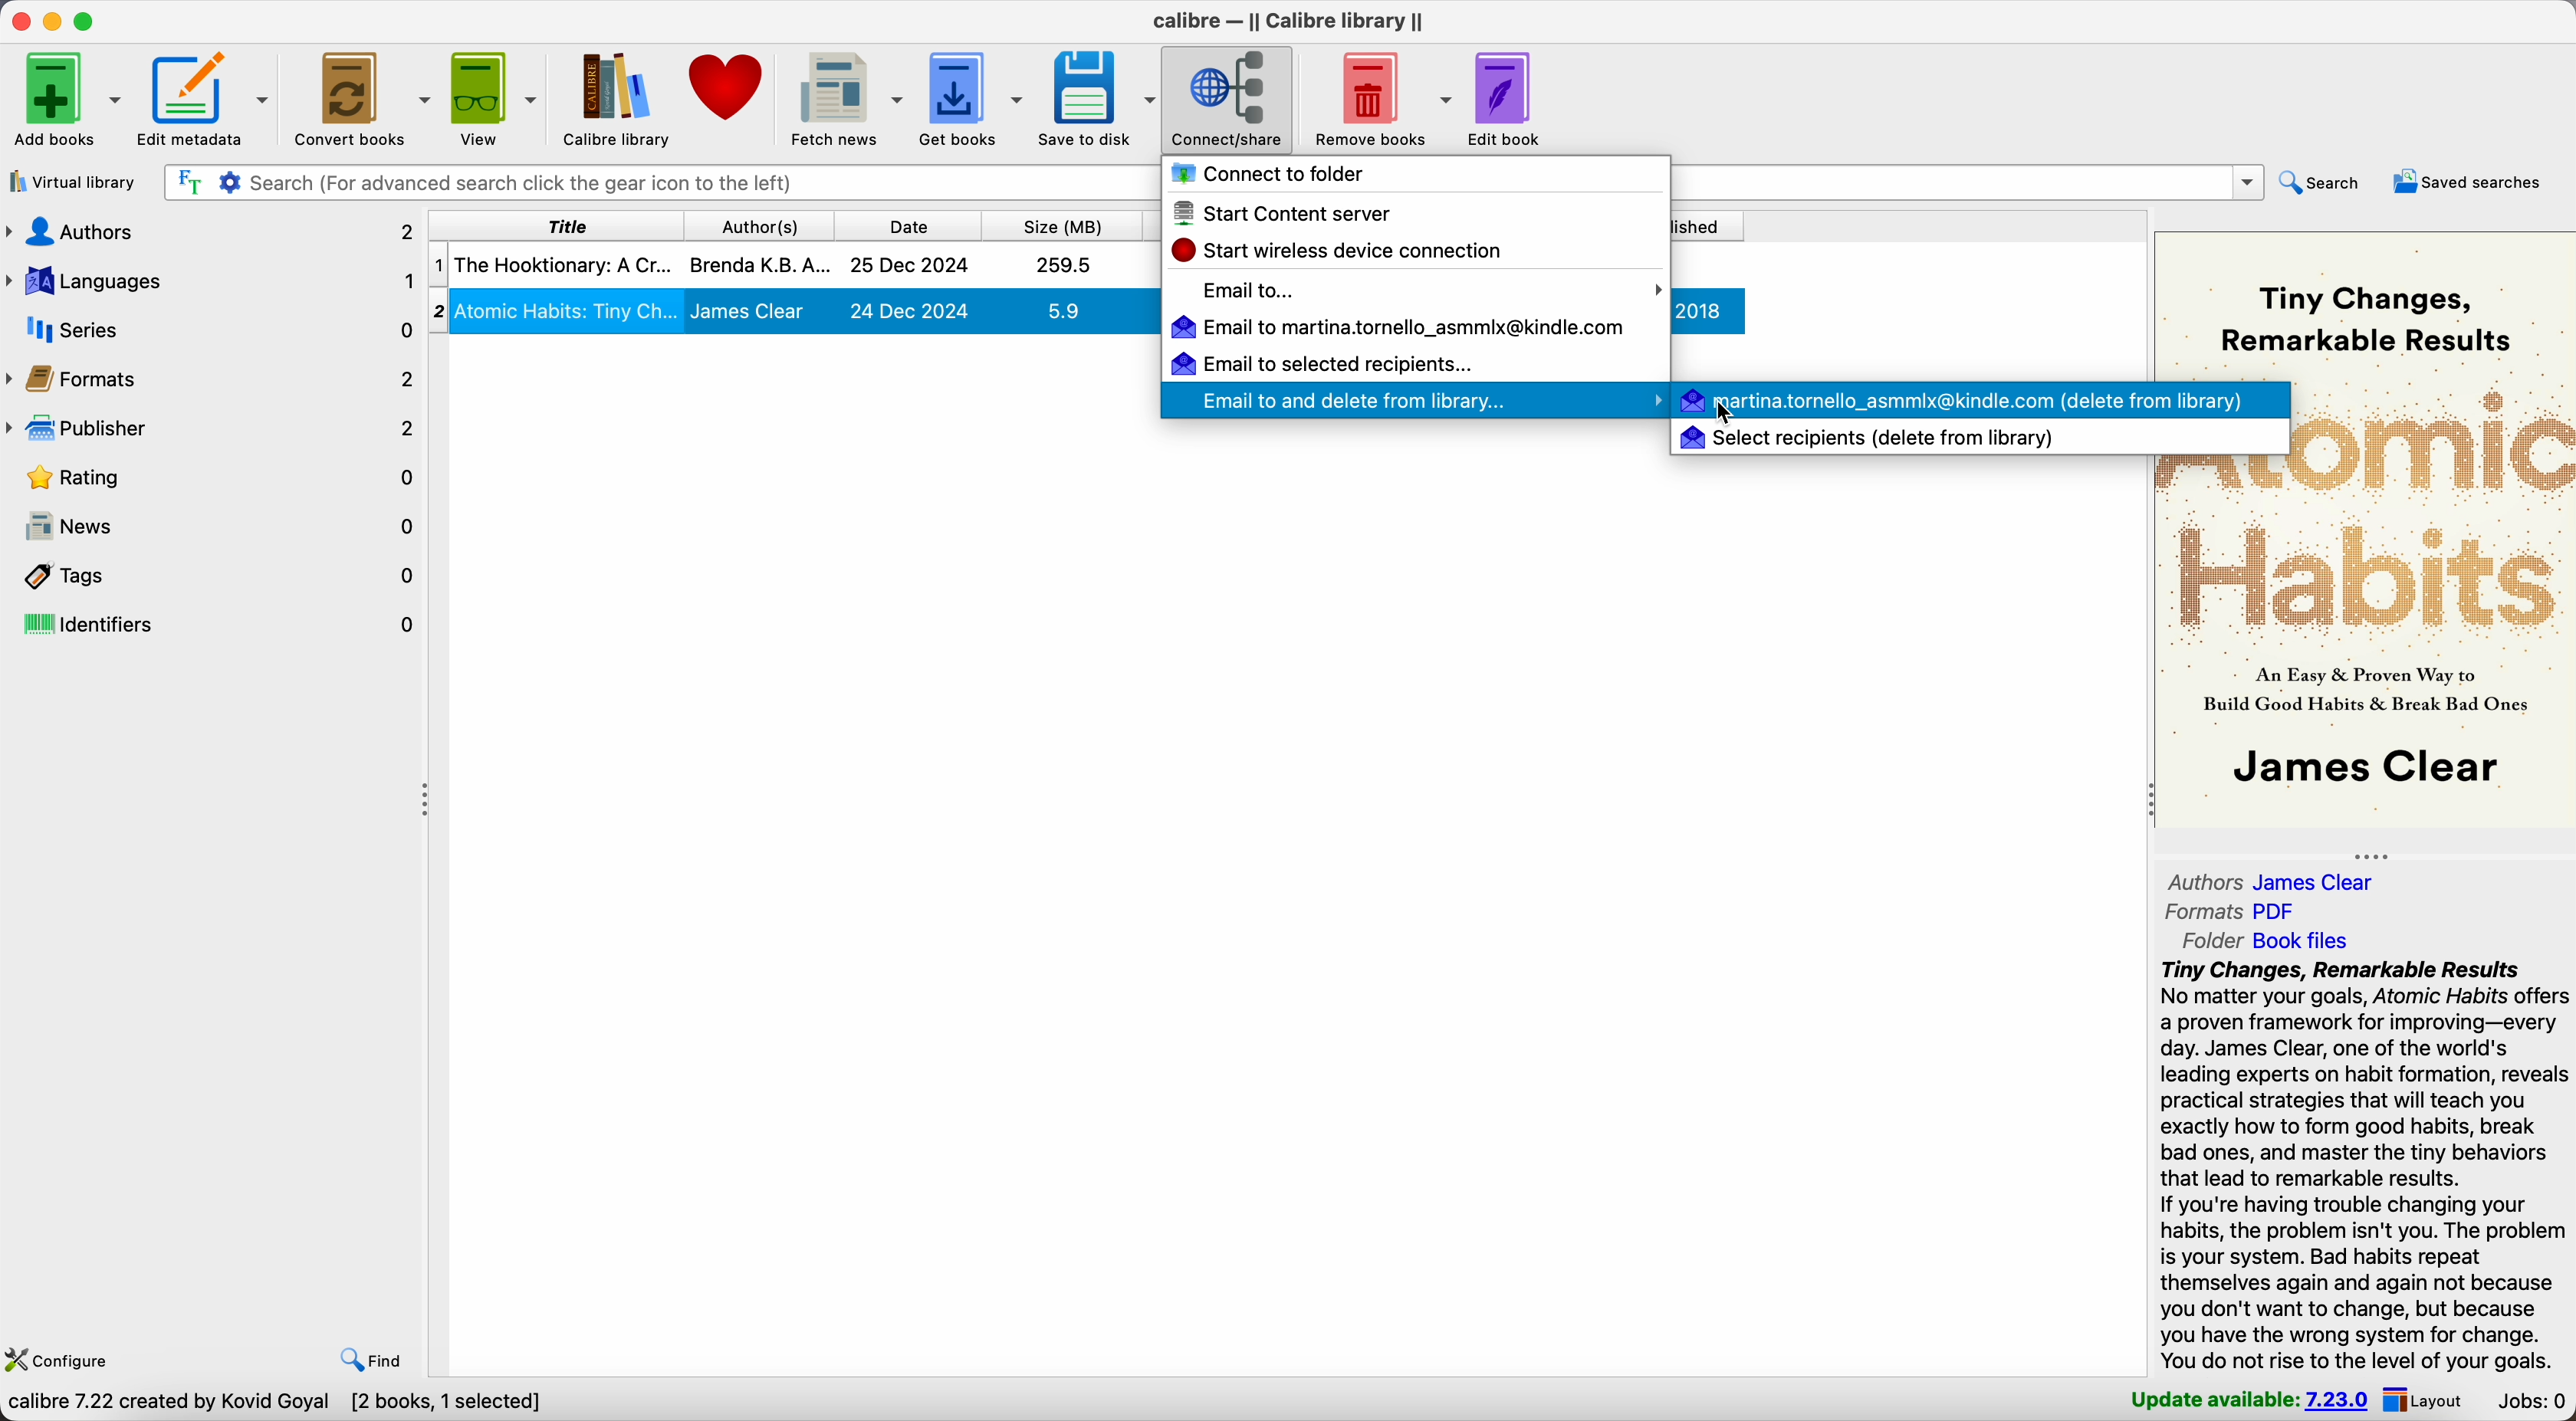 Image resolution: width=2576 pixels, height=1421 pixels. Describe the element at coordinates (496, 98) in the screenshot. I see `view` at that location.